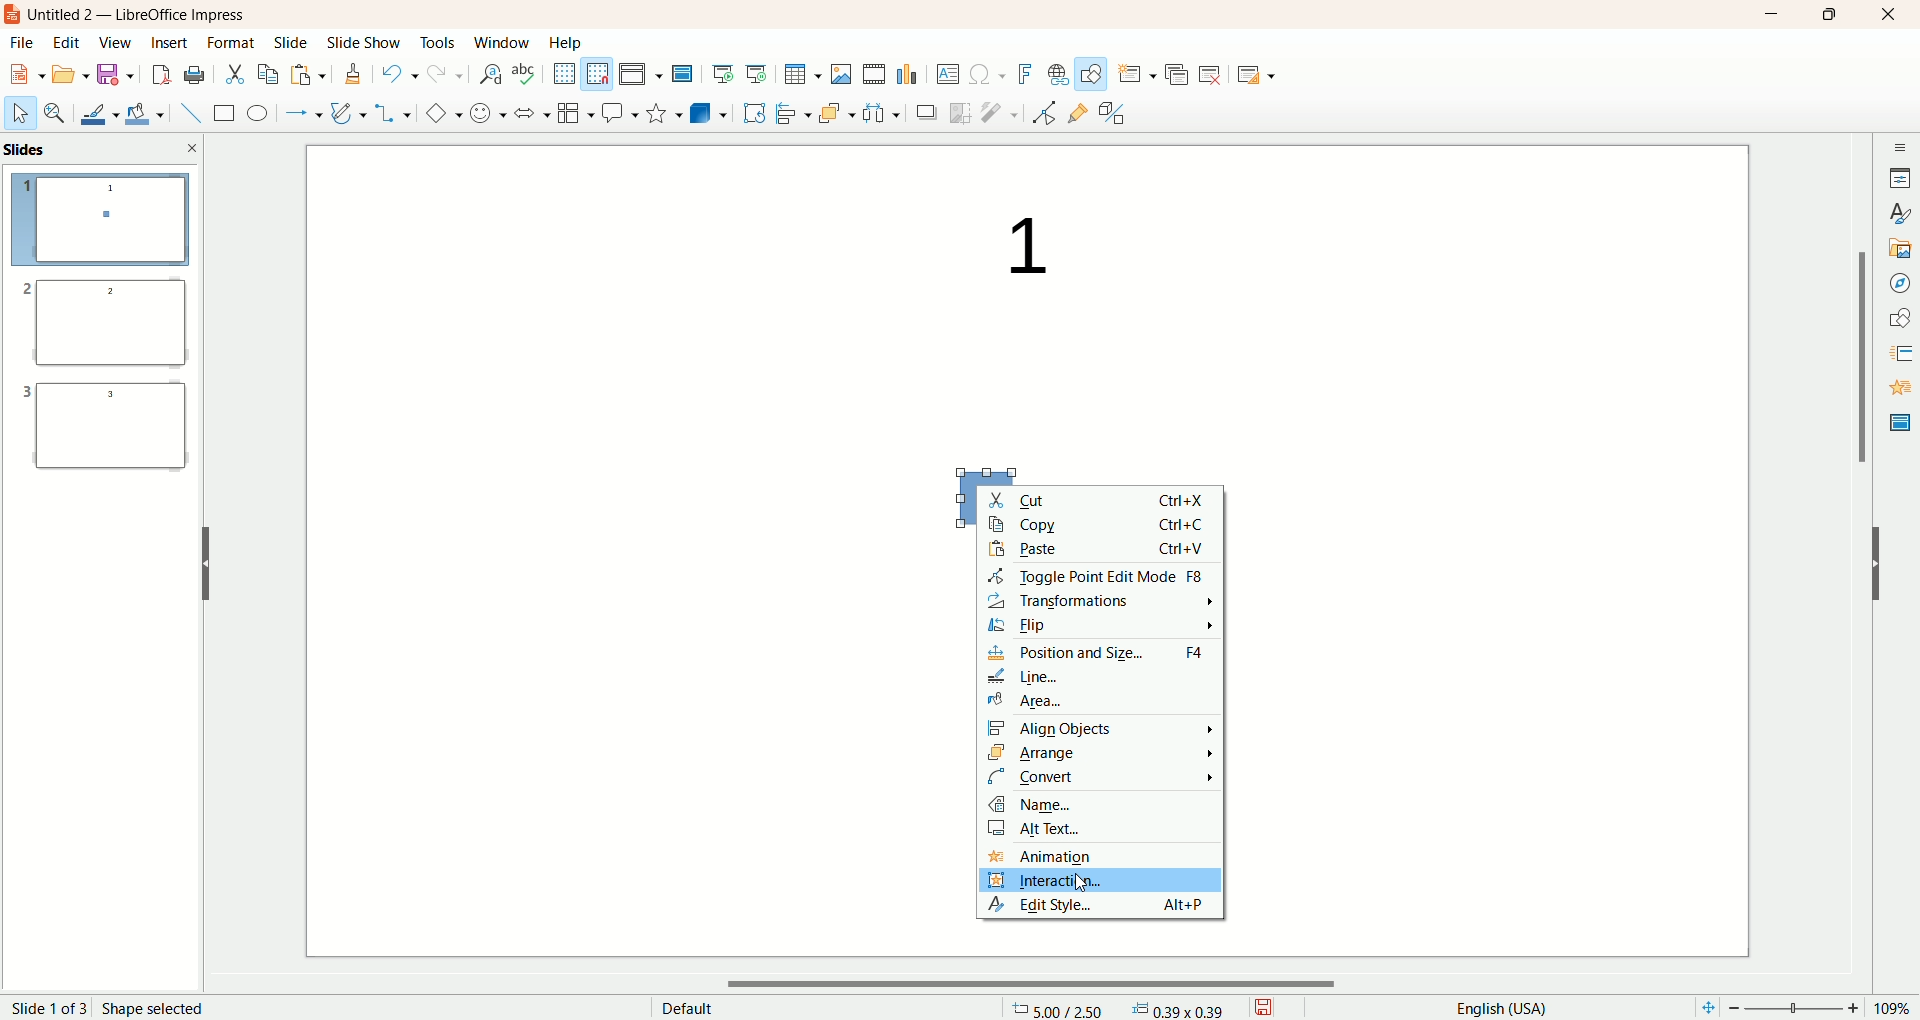 The image size is (1920, 1020). Describe the element at coordinates (1077, 114) in the screenshot. I see `gluepoint function` at that location.